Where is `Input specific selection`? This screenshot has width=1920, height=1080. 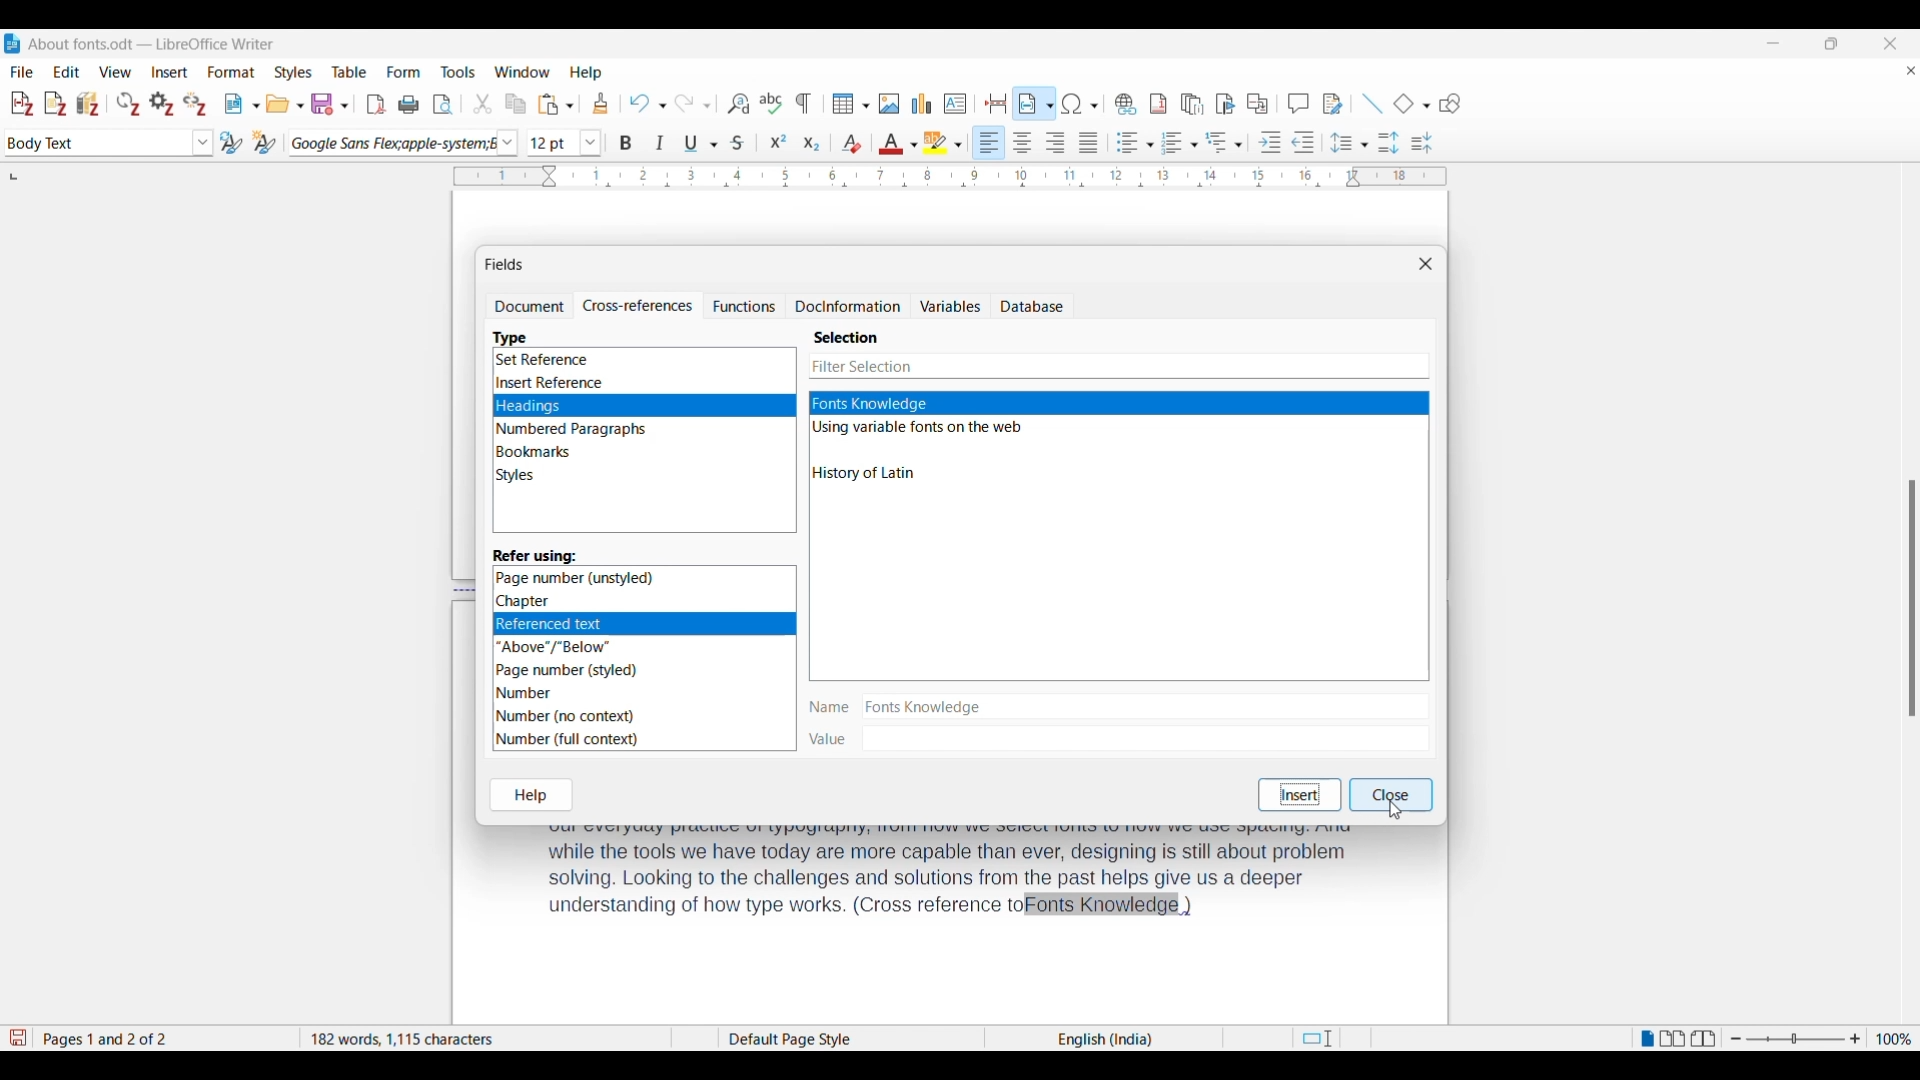
Input specific selection is located at coordinates (1118, 366).